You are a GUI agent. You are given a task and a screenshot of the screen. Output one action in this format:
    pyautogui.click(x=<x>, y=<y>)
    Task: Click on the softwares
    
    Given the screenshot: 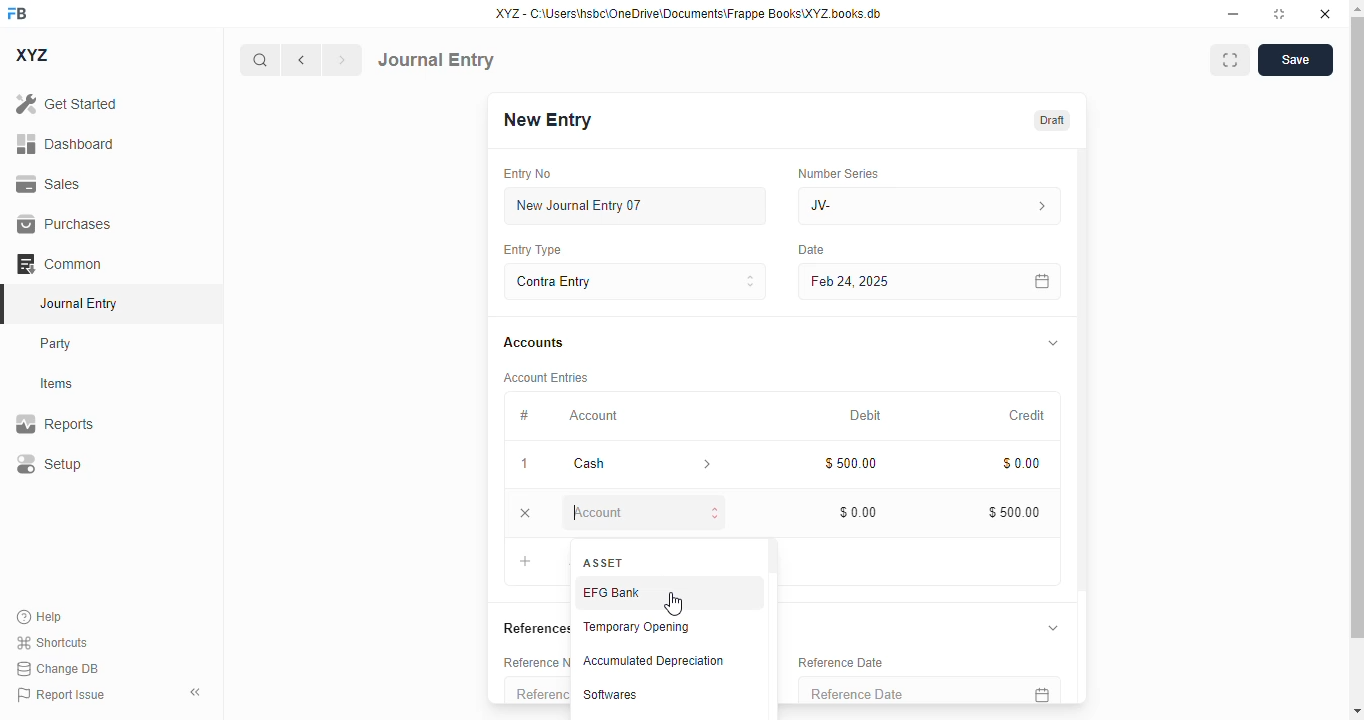 What is the action you would take?
    pyautogui.click(x=611, y=695)
    